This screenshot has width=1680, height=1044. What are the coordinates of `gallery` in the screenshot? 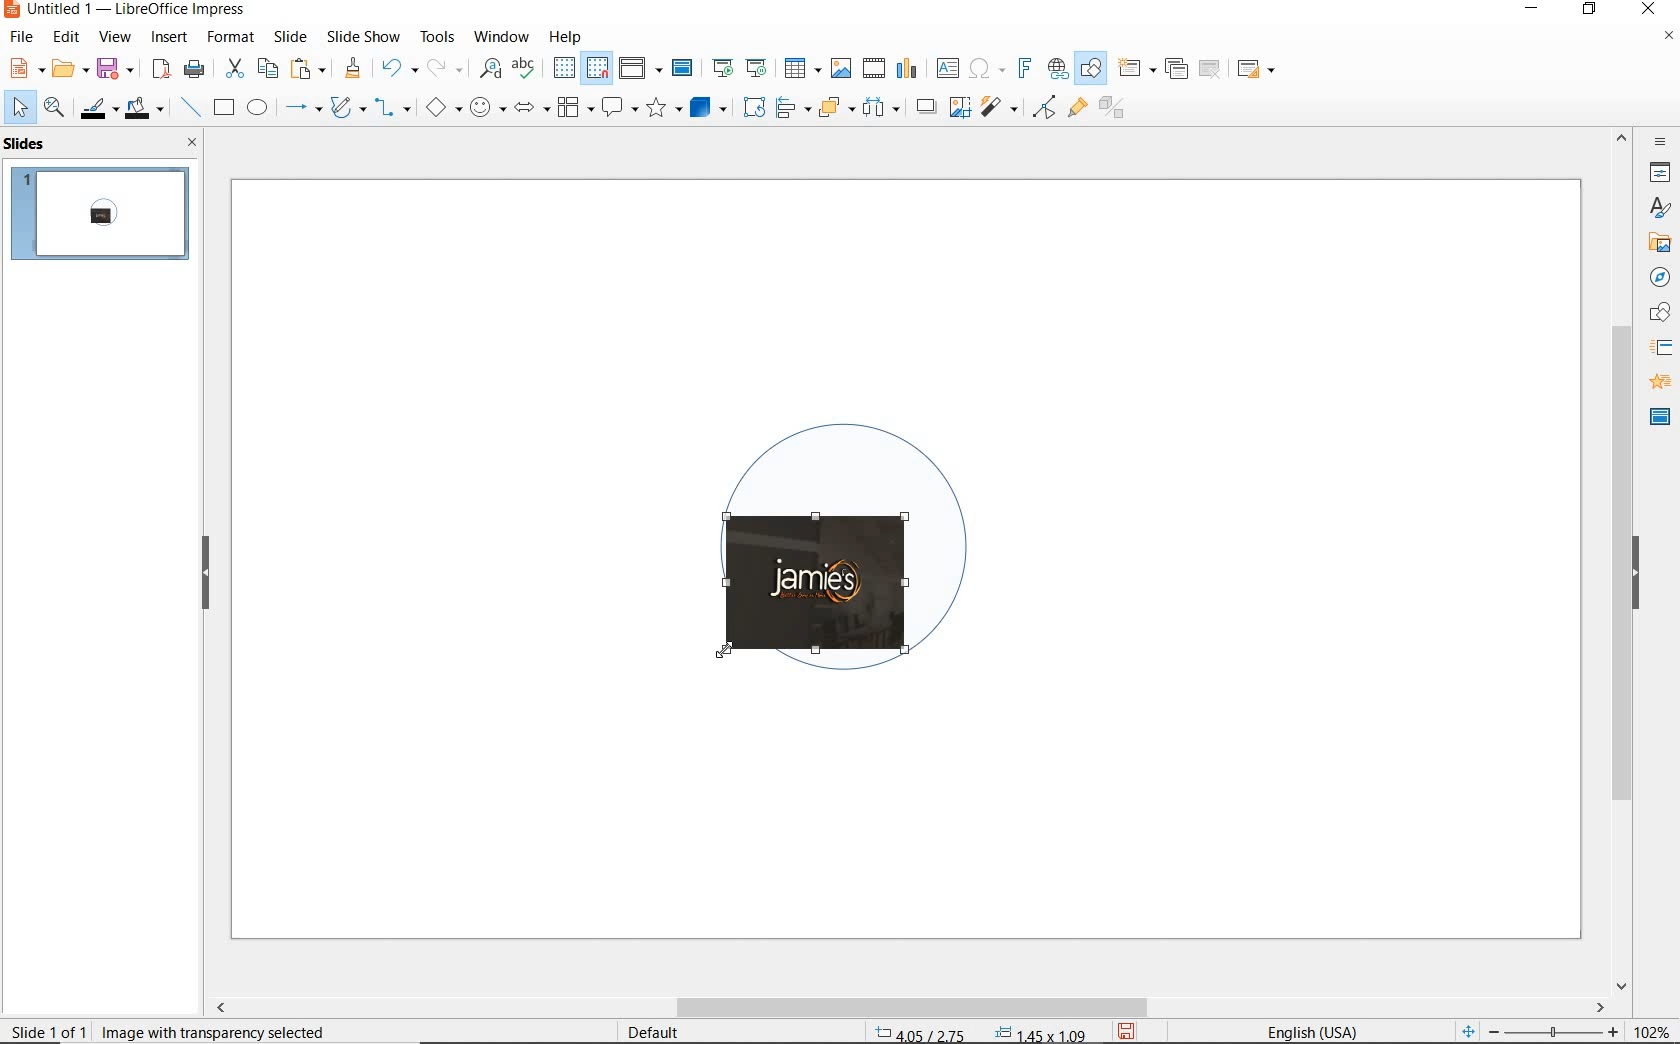 It's located at (1656, 242).